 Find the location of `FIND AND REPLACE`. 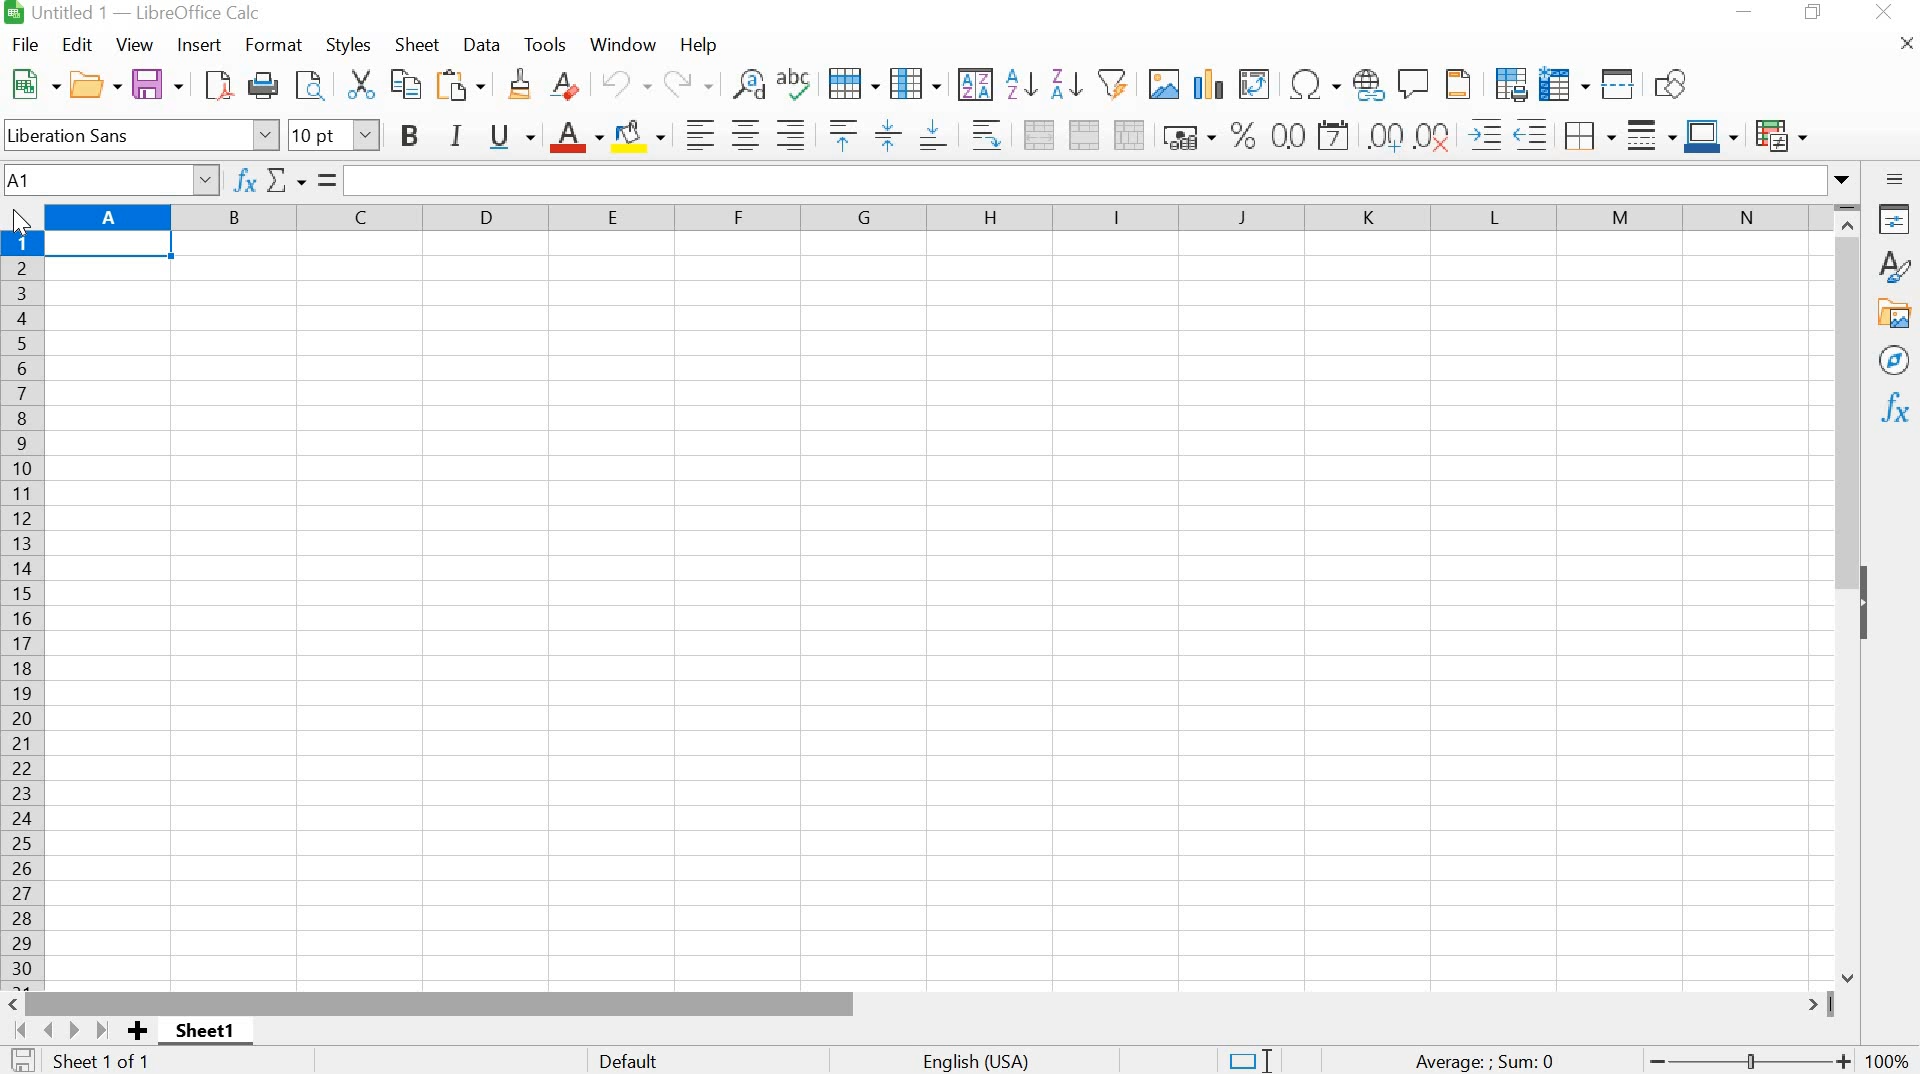

FIND AND REPLACE is located at coordinates (310, 86).